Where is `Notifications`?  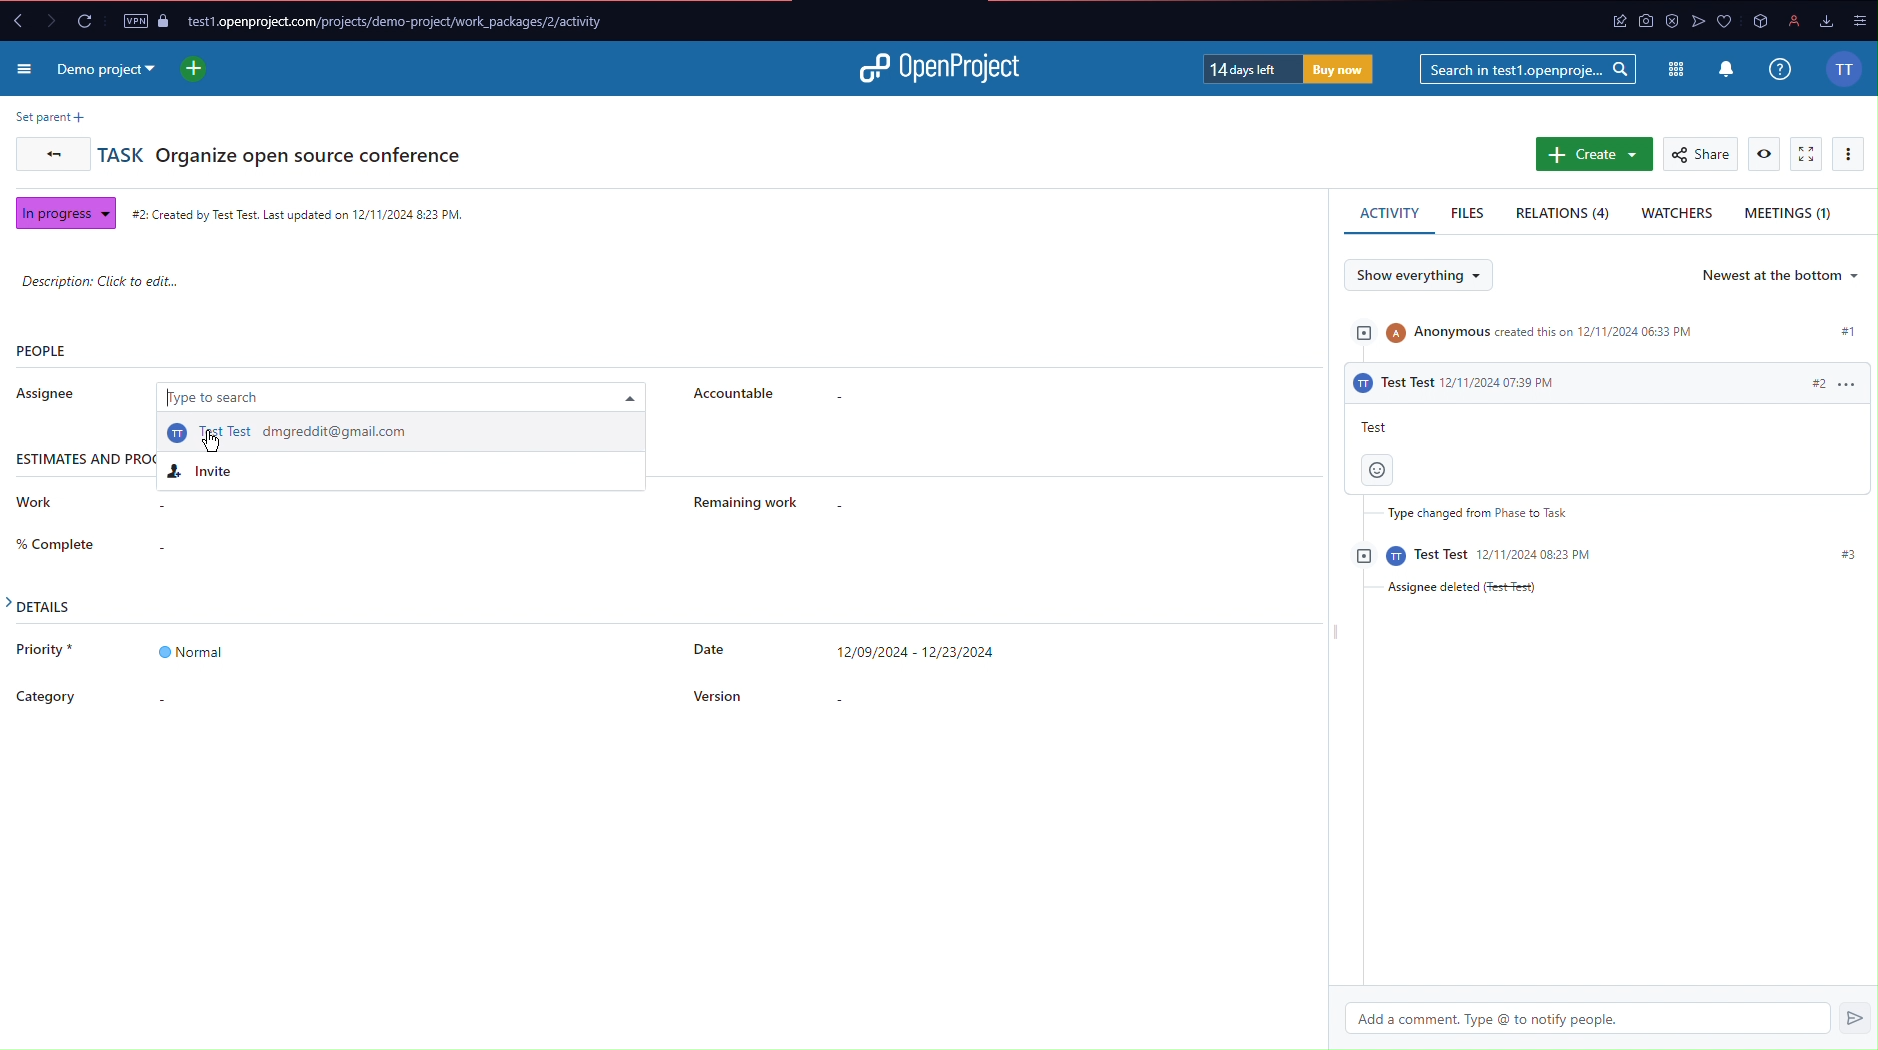
Notifications is located at coordinates (1726, 70).